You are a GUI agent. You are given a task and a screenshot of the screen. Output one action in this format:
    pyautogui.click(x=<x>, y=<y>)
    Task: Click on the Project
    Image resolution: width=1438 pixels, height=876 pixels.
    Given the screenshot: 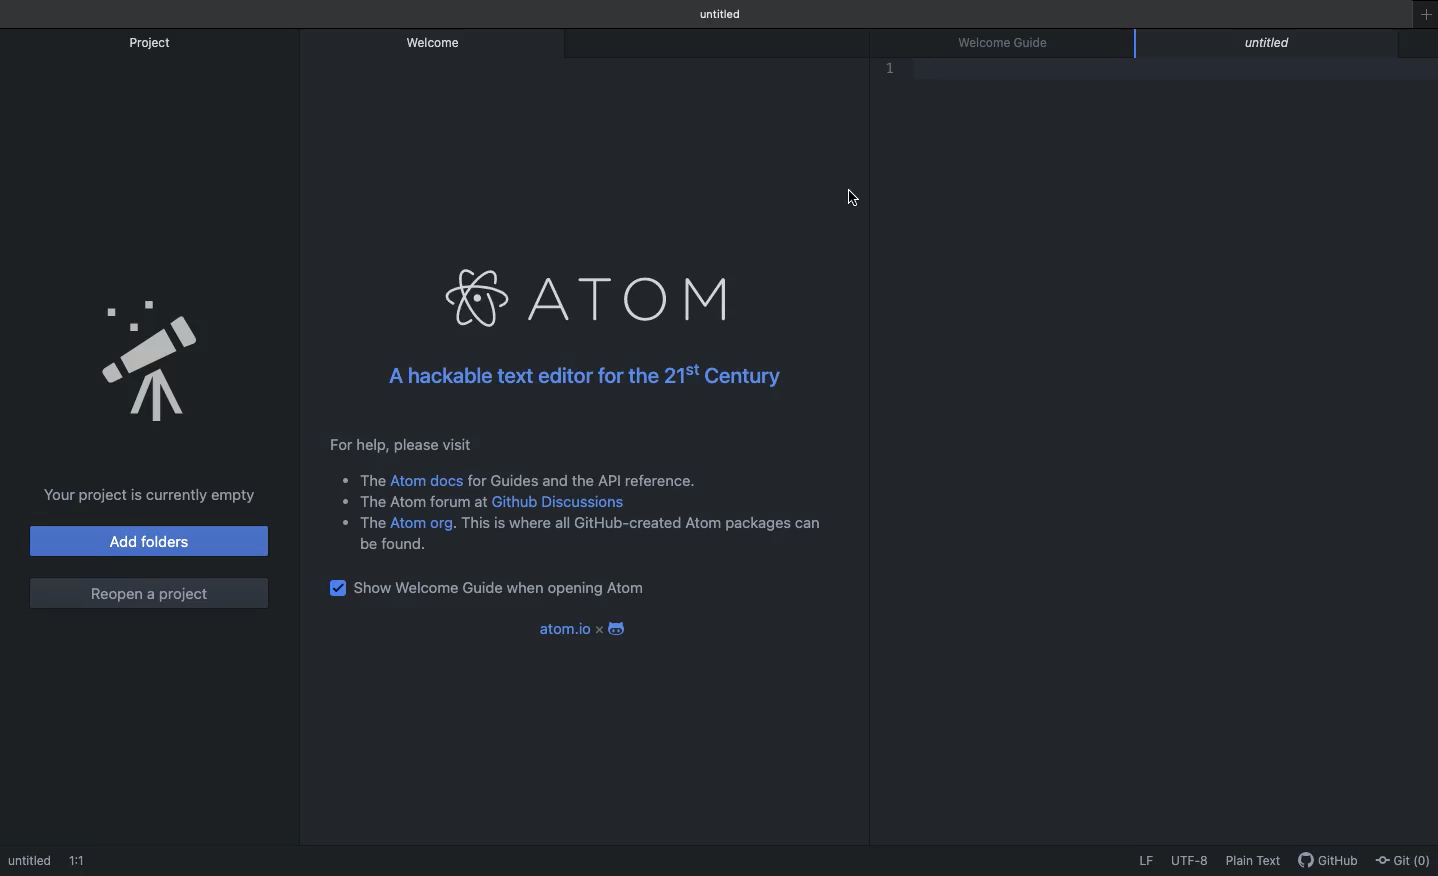 What is the action you would take?
    pyautogui.click(x=150, y=362)
    